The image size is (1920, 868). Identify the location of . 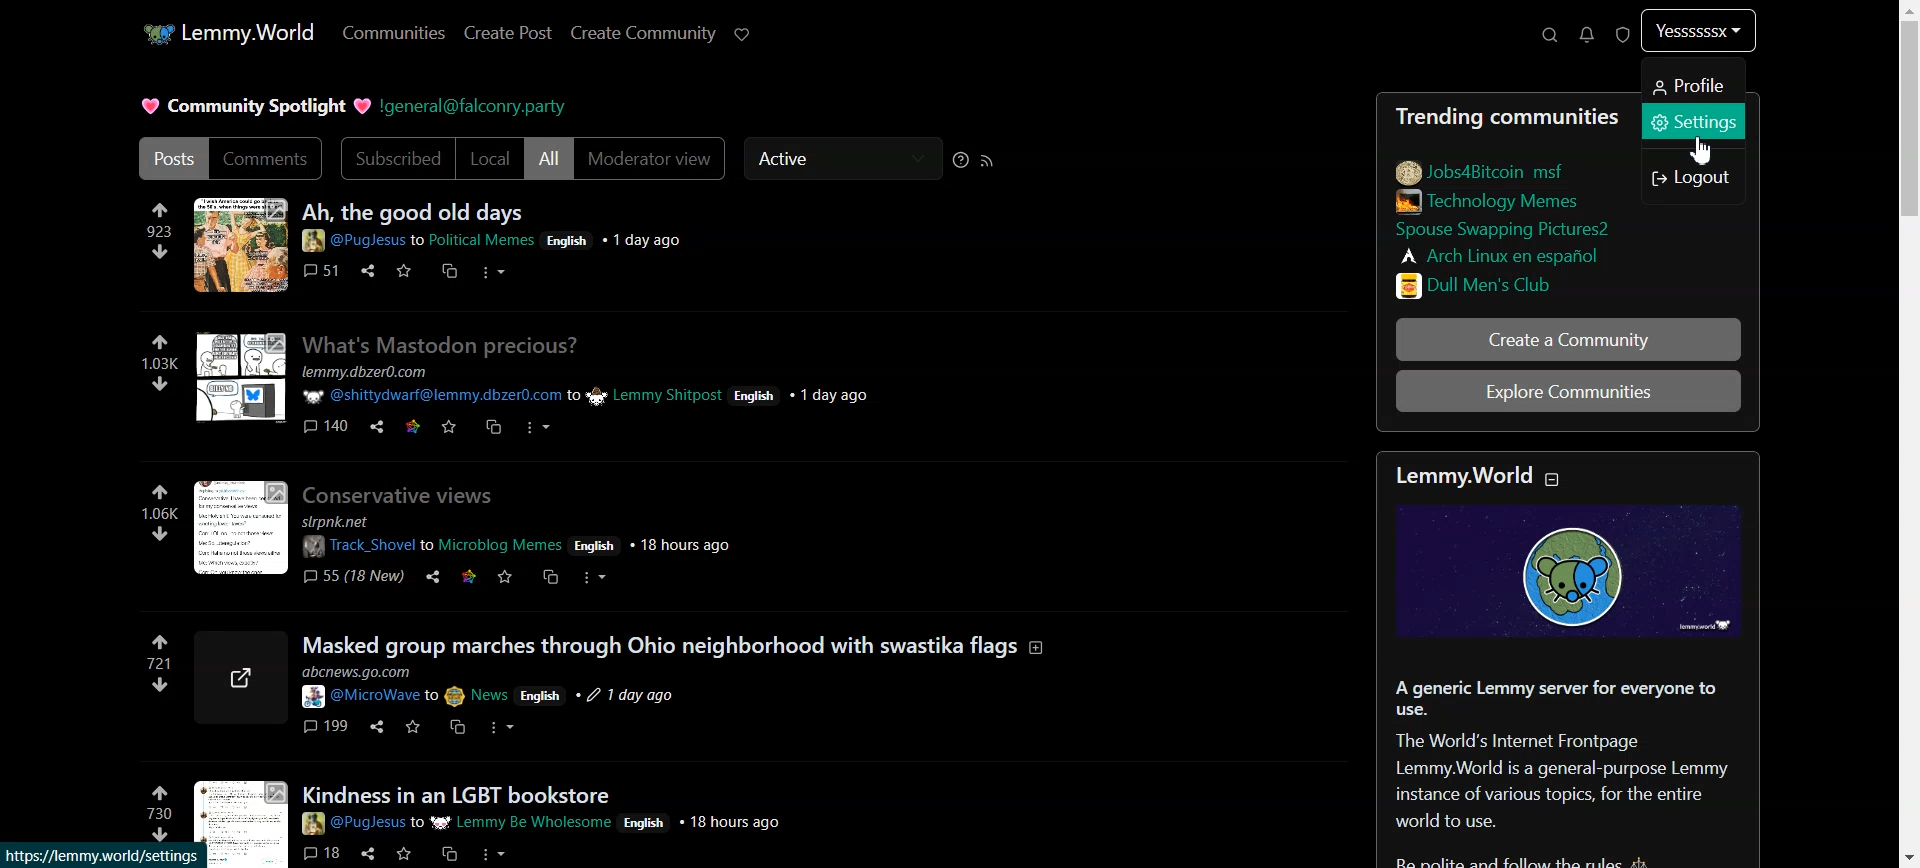
(408, 494).